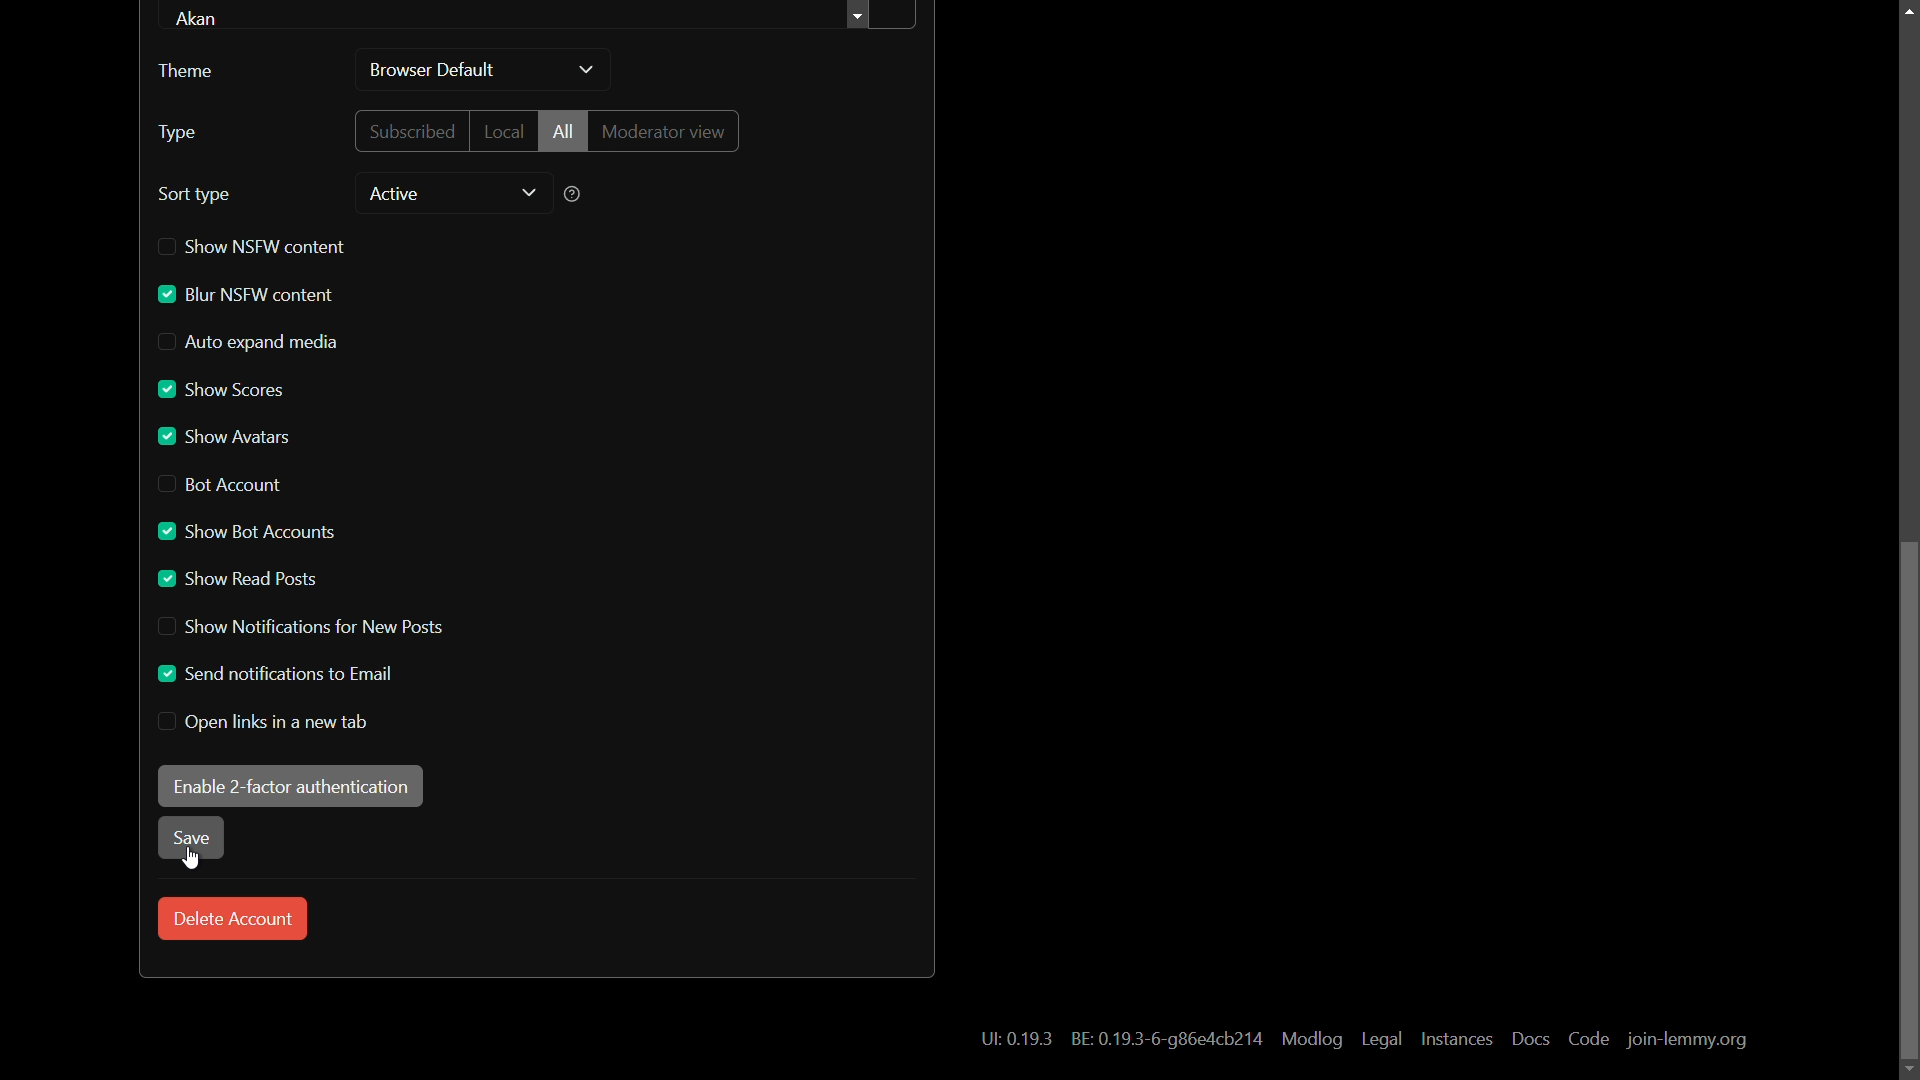  I want to click on sort type, so click(196, 195).